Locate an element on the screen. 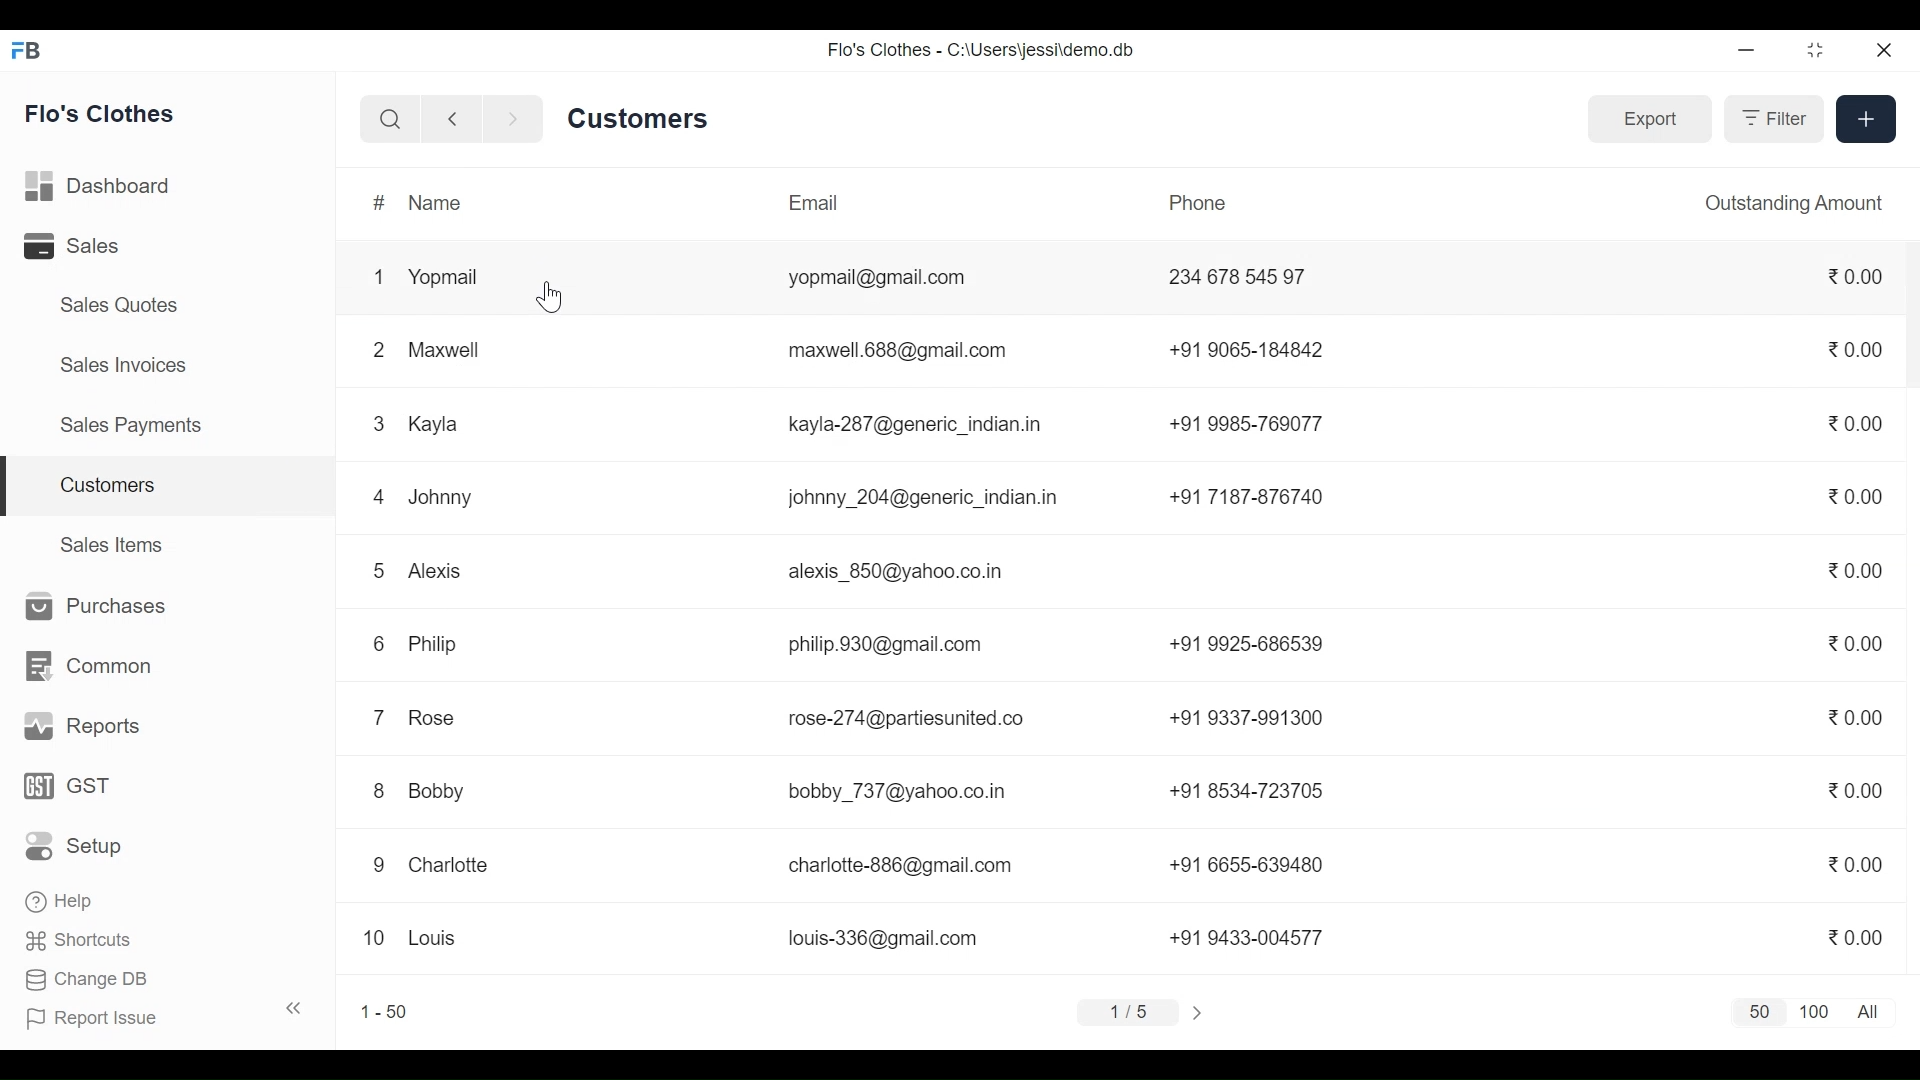 Image resolution: width=1920 pixels, height=1080 pixels. Restore is located at coordinates (1809, 50).